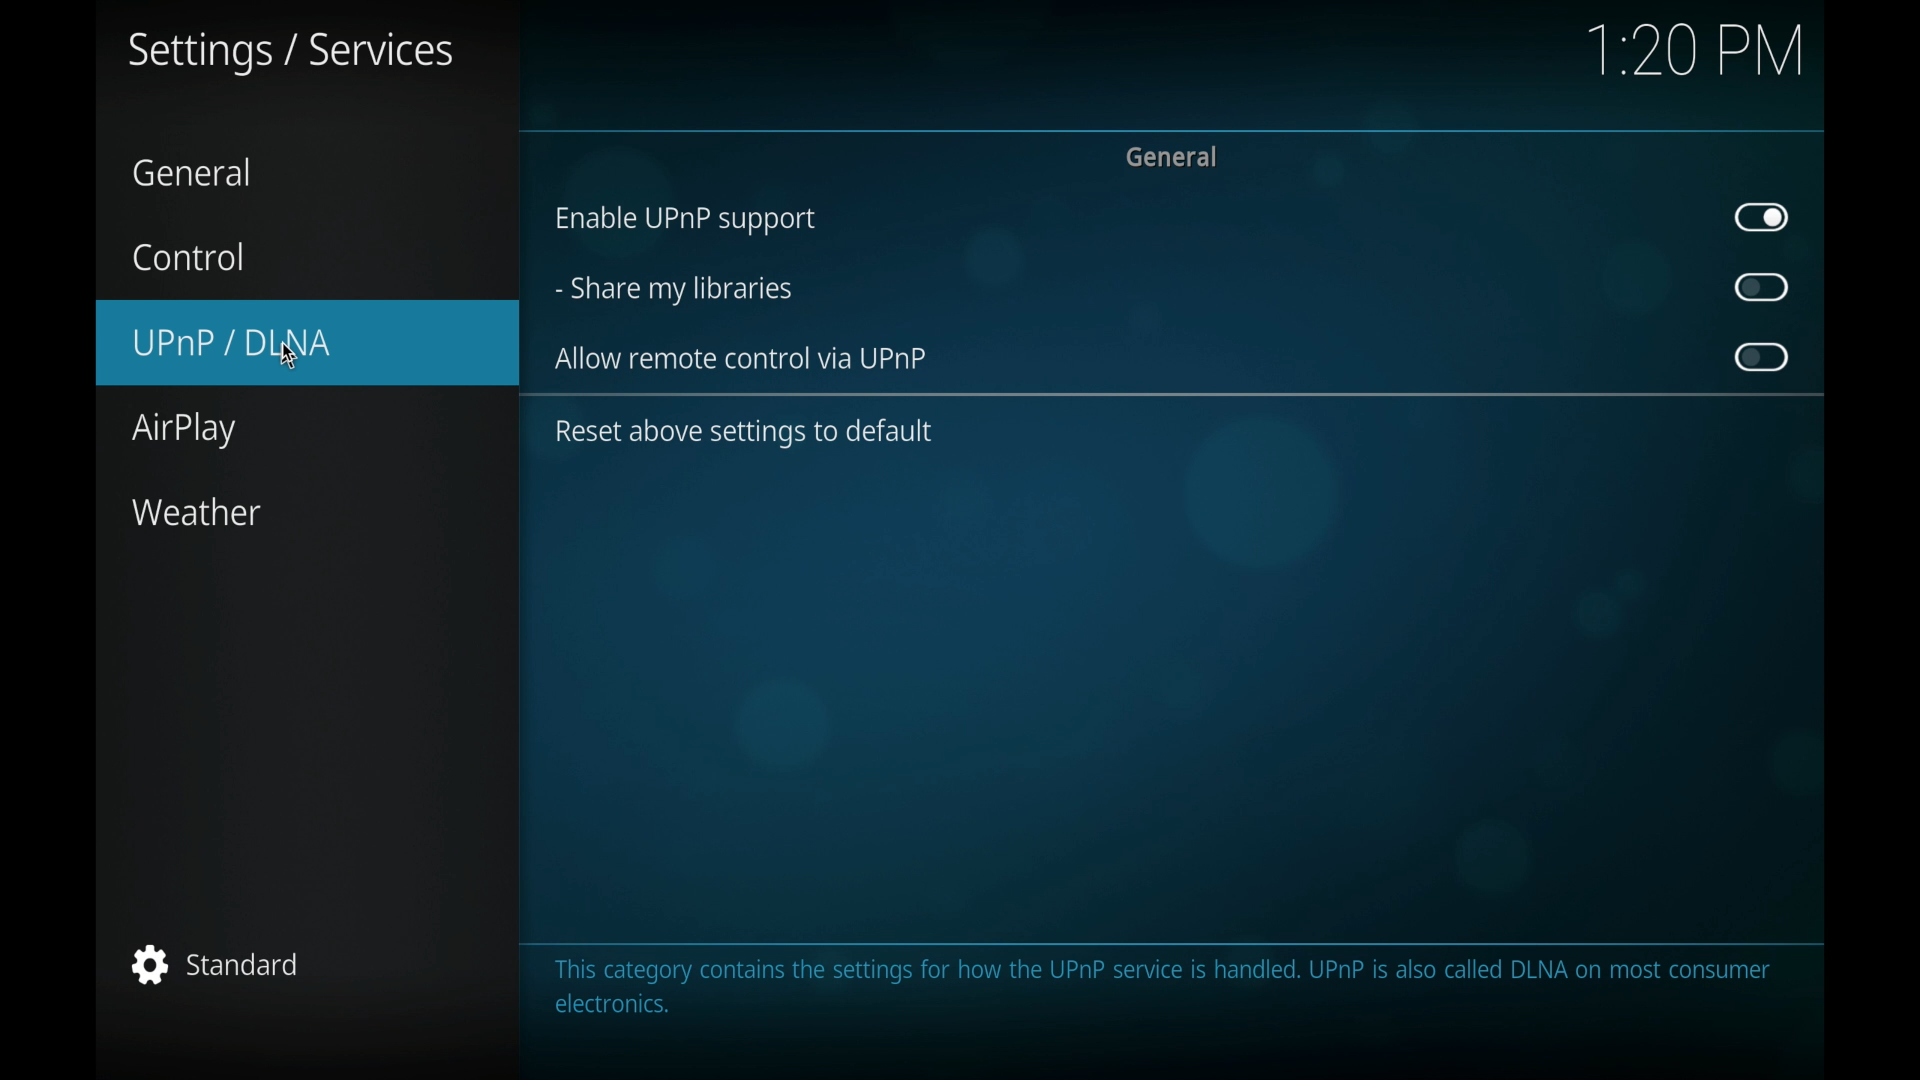 The width and height of the screenshot is (1920, 1080). Describe the element at coordinates (1162, 988) in the screenshot. I see `info` at that location.